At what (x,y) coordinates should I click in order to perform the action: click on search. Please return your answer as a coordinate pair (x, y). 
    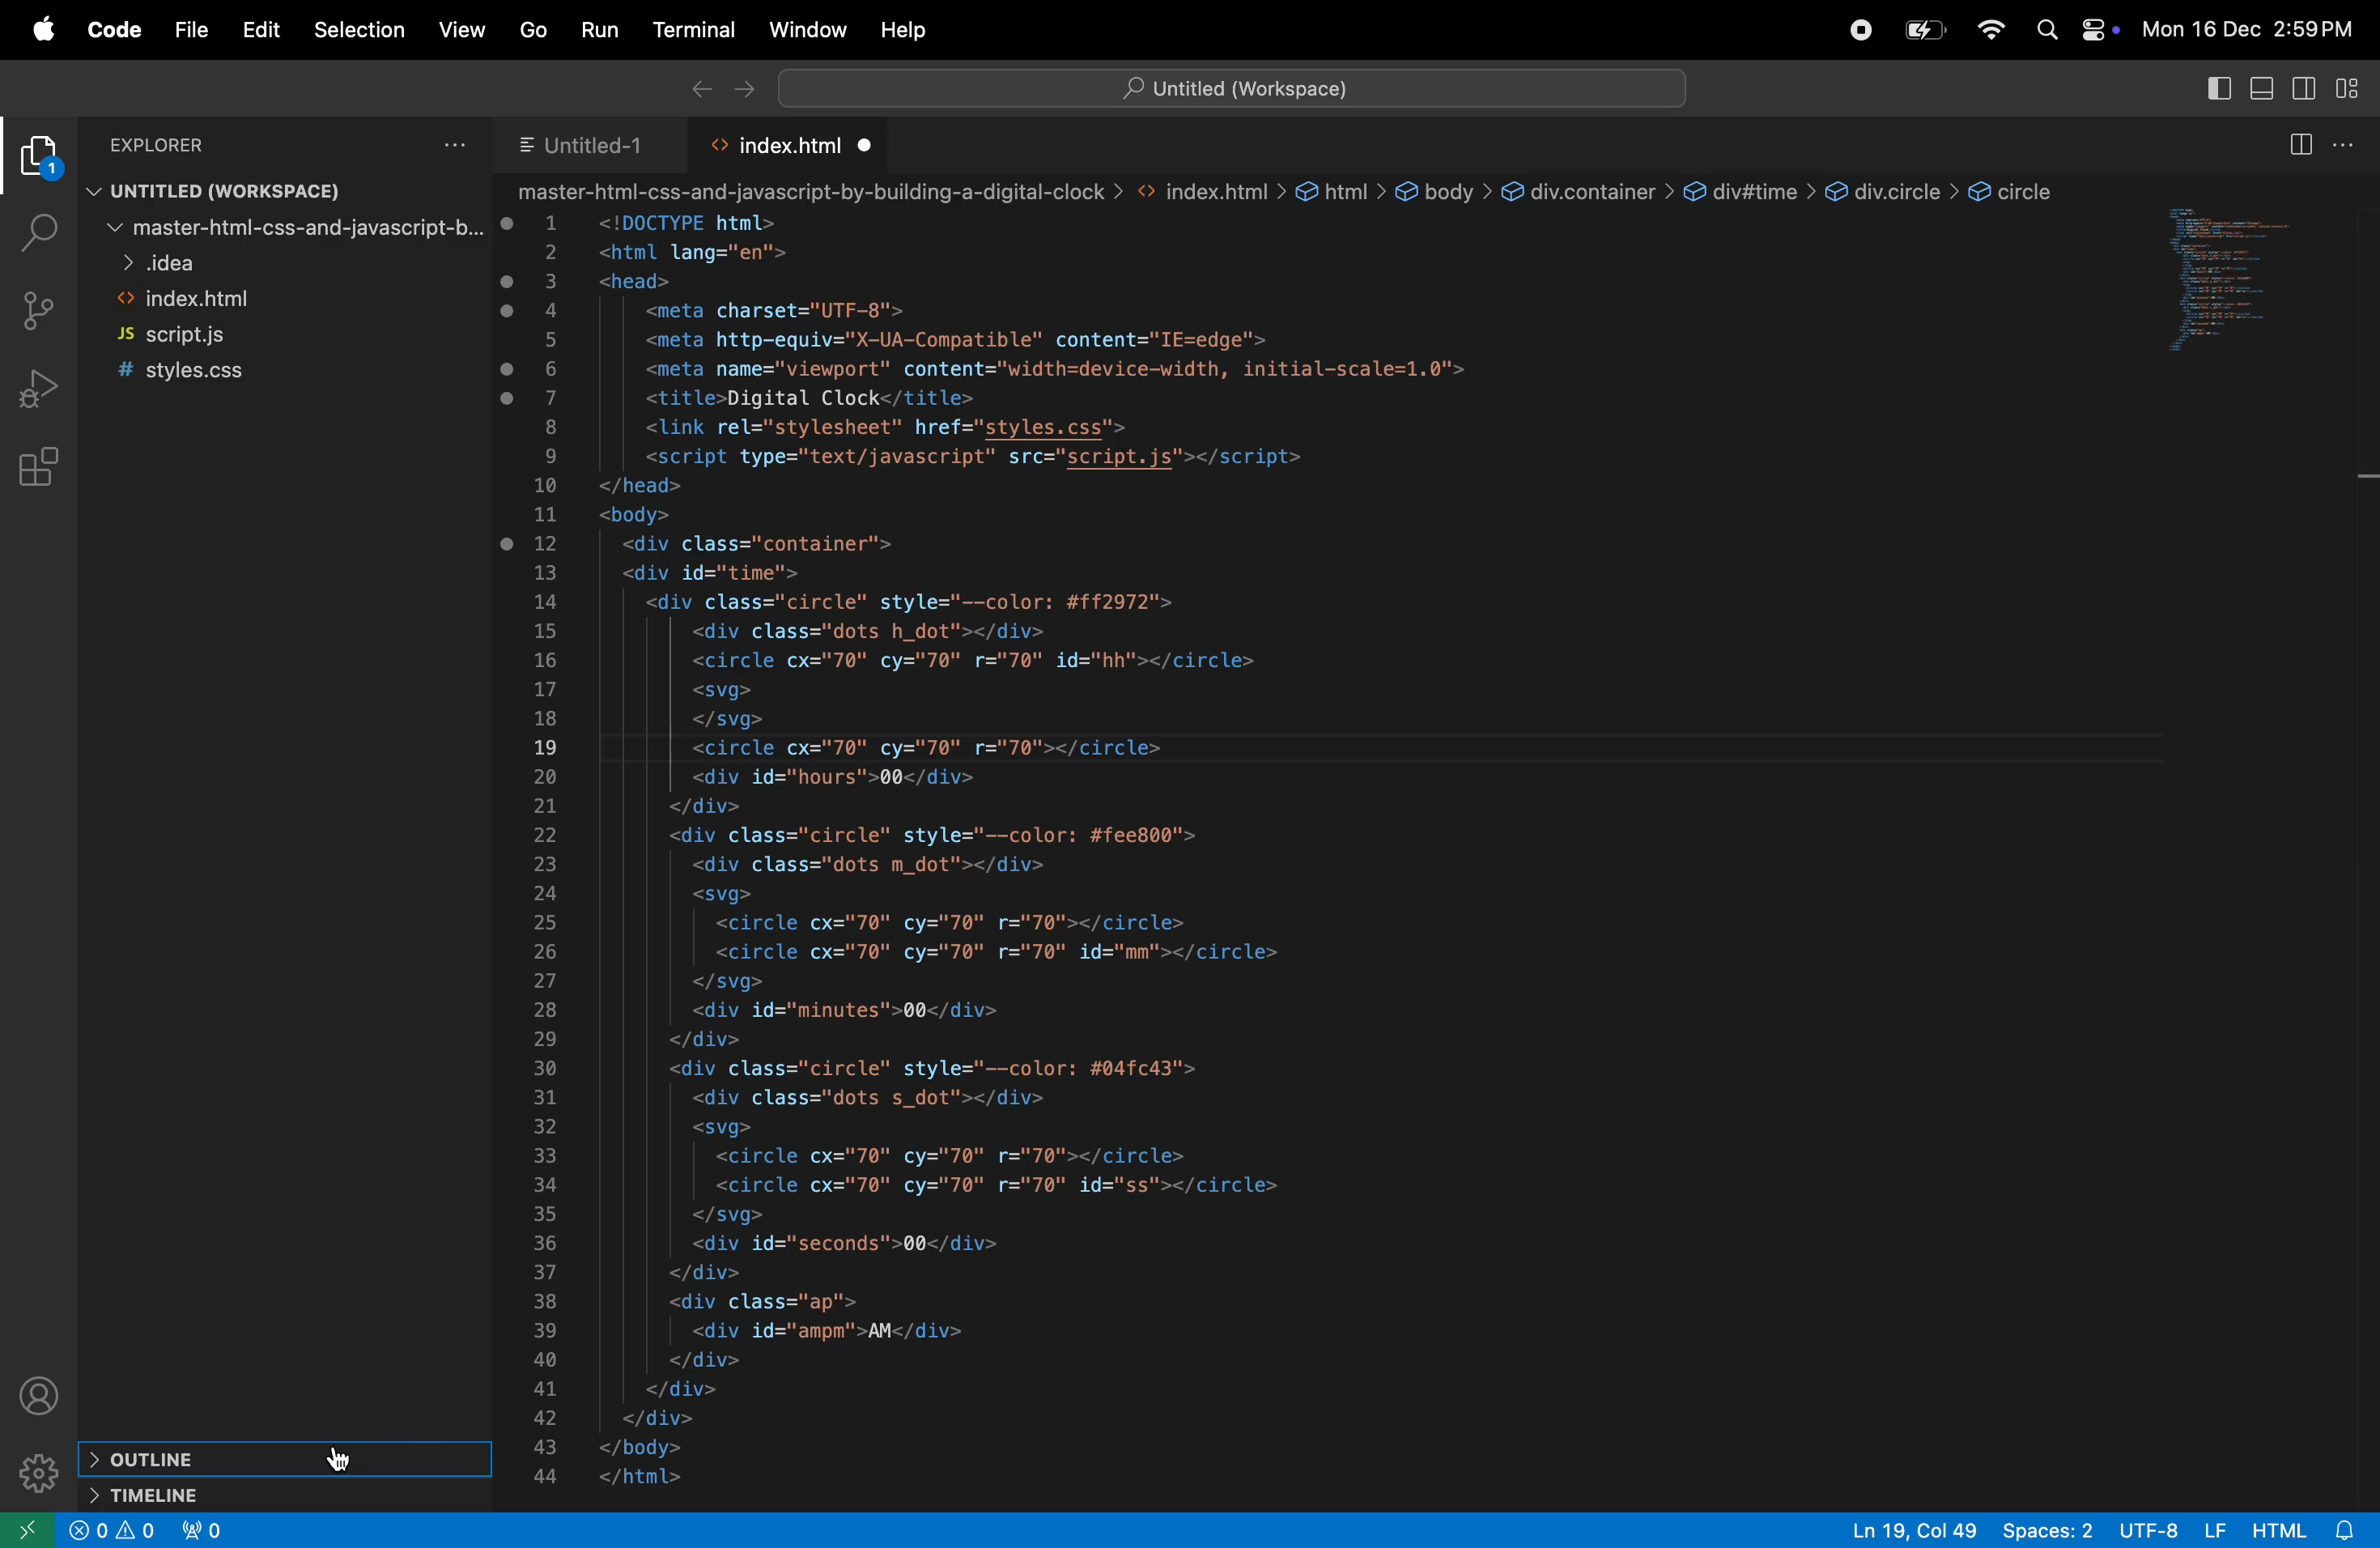
    Looking at the image, I should click on (2047, 33).